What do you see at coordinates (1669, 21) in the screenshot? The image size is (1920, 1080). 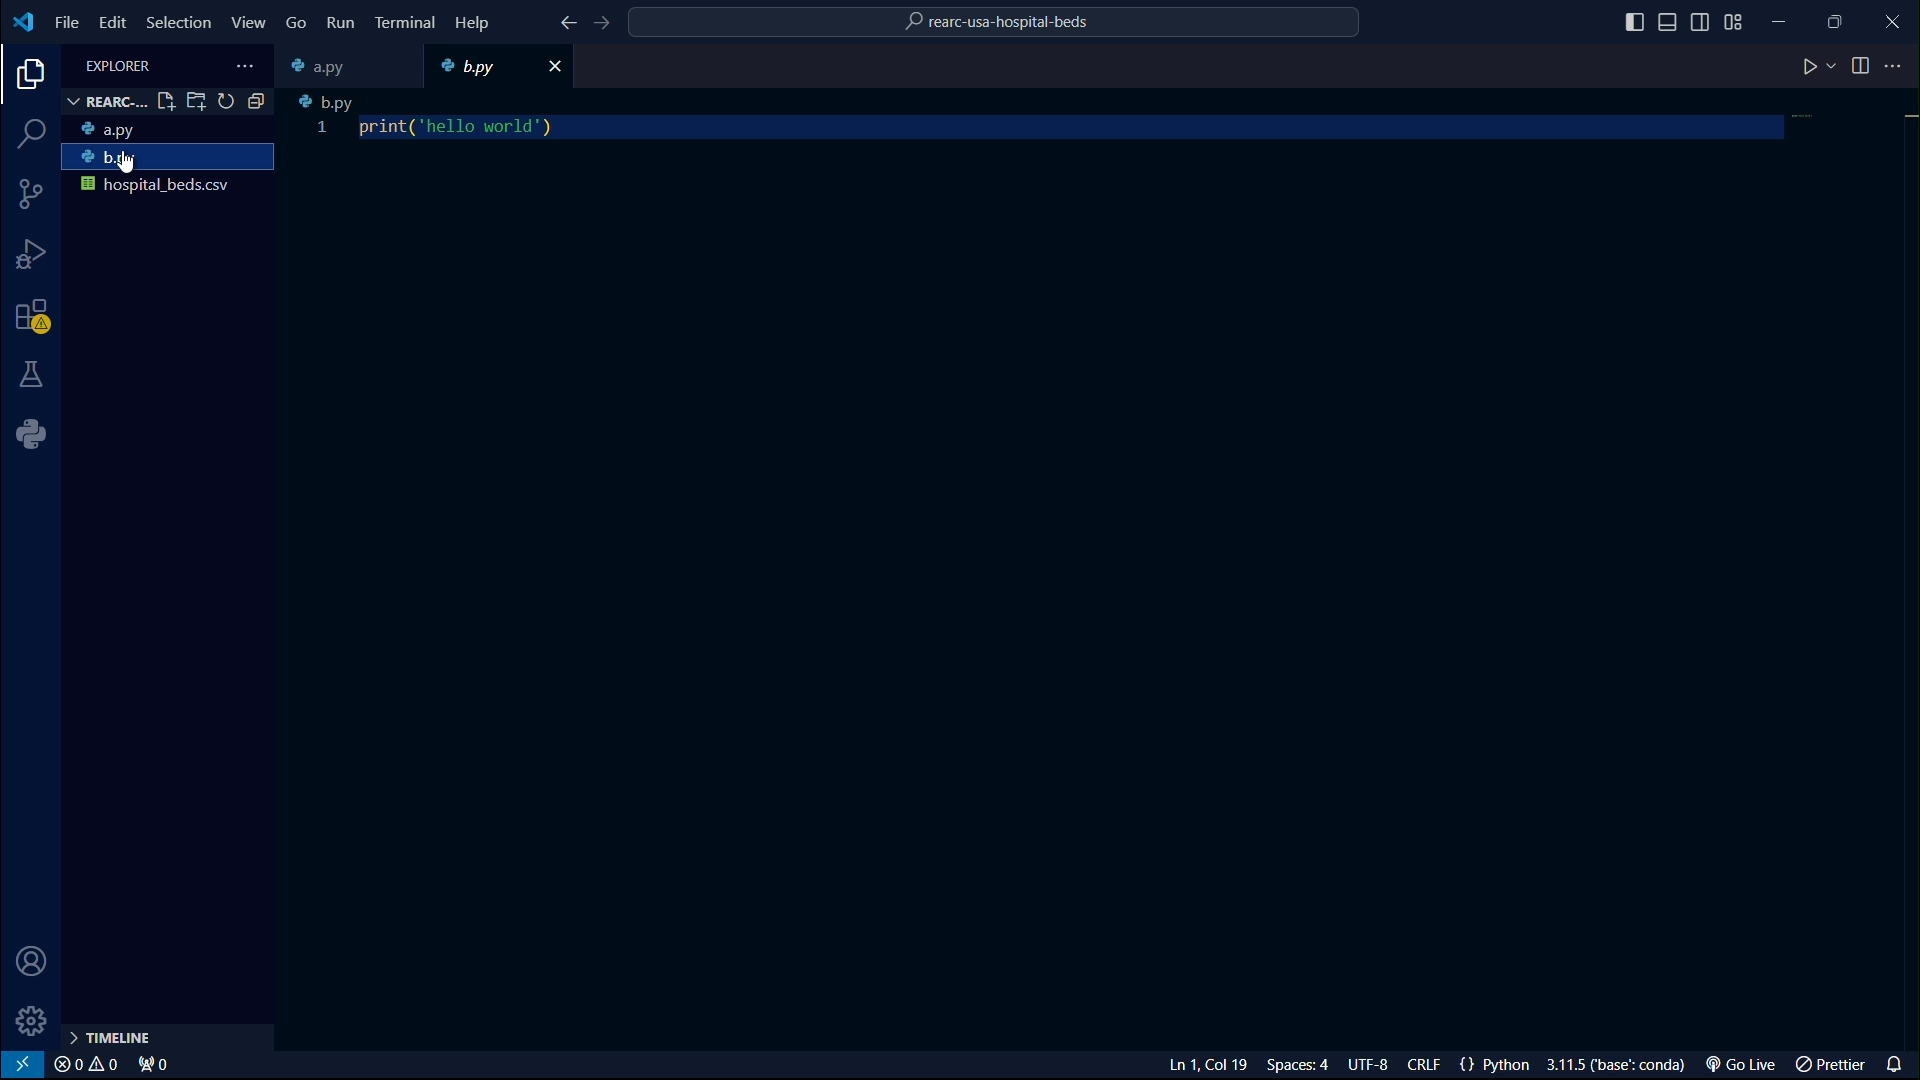 I see `toggle panel` at bounding box center [1669, 21].